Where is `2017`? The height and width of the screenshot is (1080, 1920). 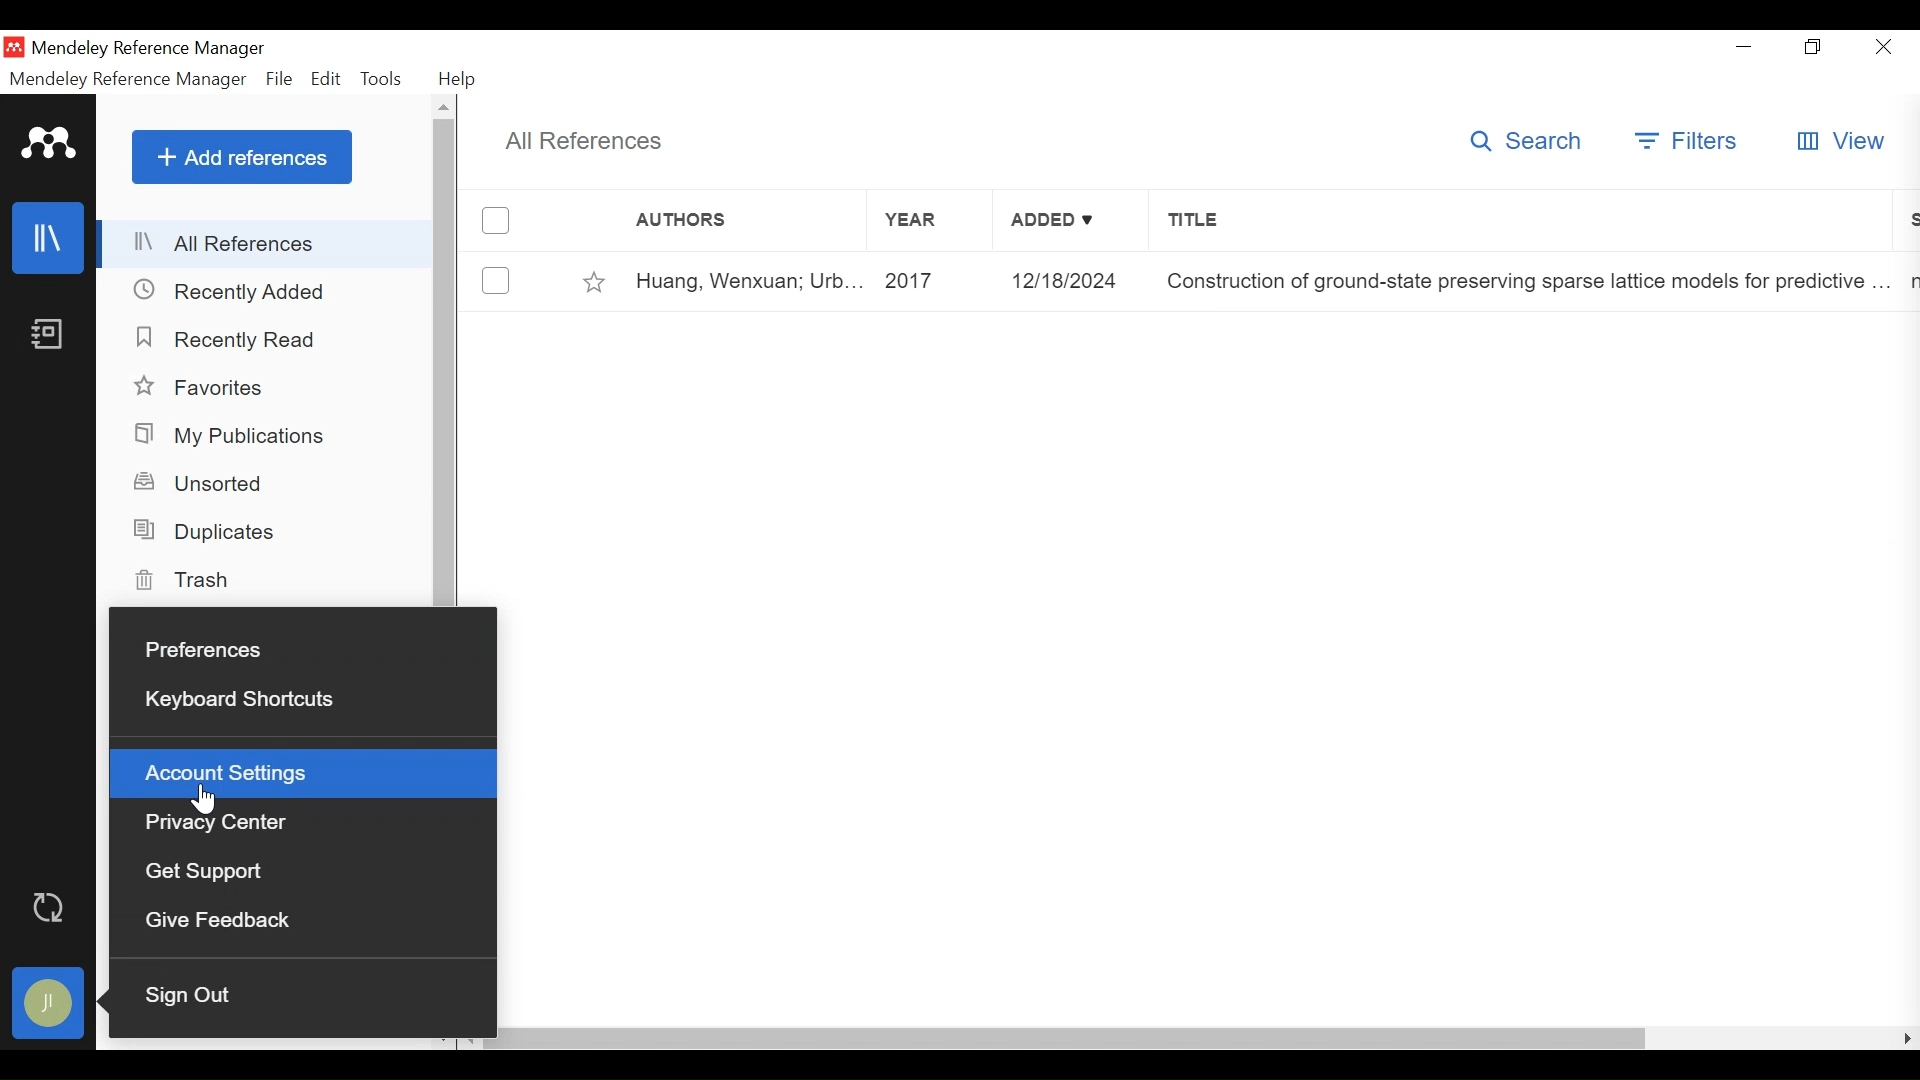 2017 is located at coordinates (935, 282).